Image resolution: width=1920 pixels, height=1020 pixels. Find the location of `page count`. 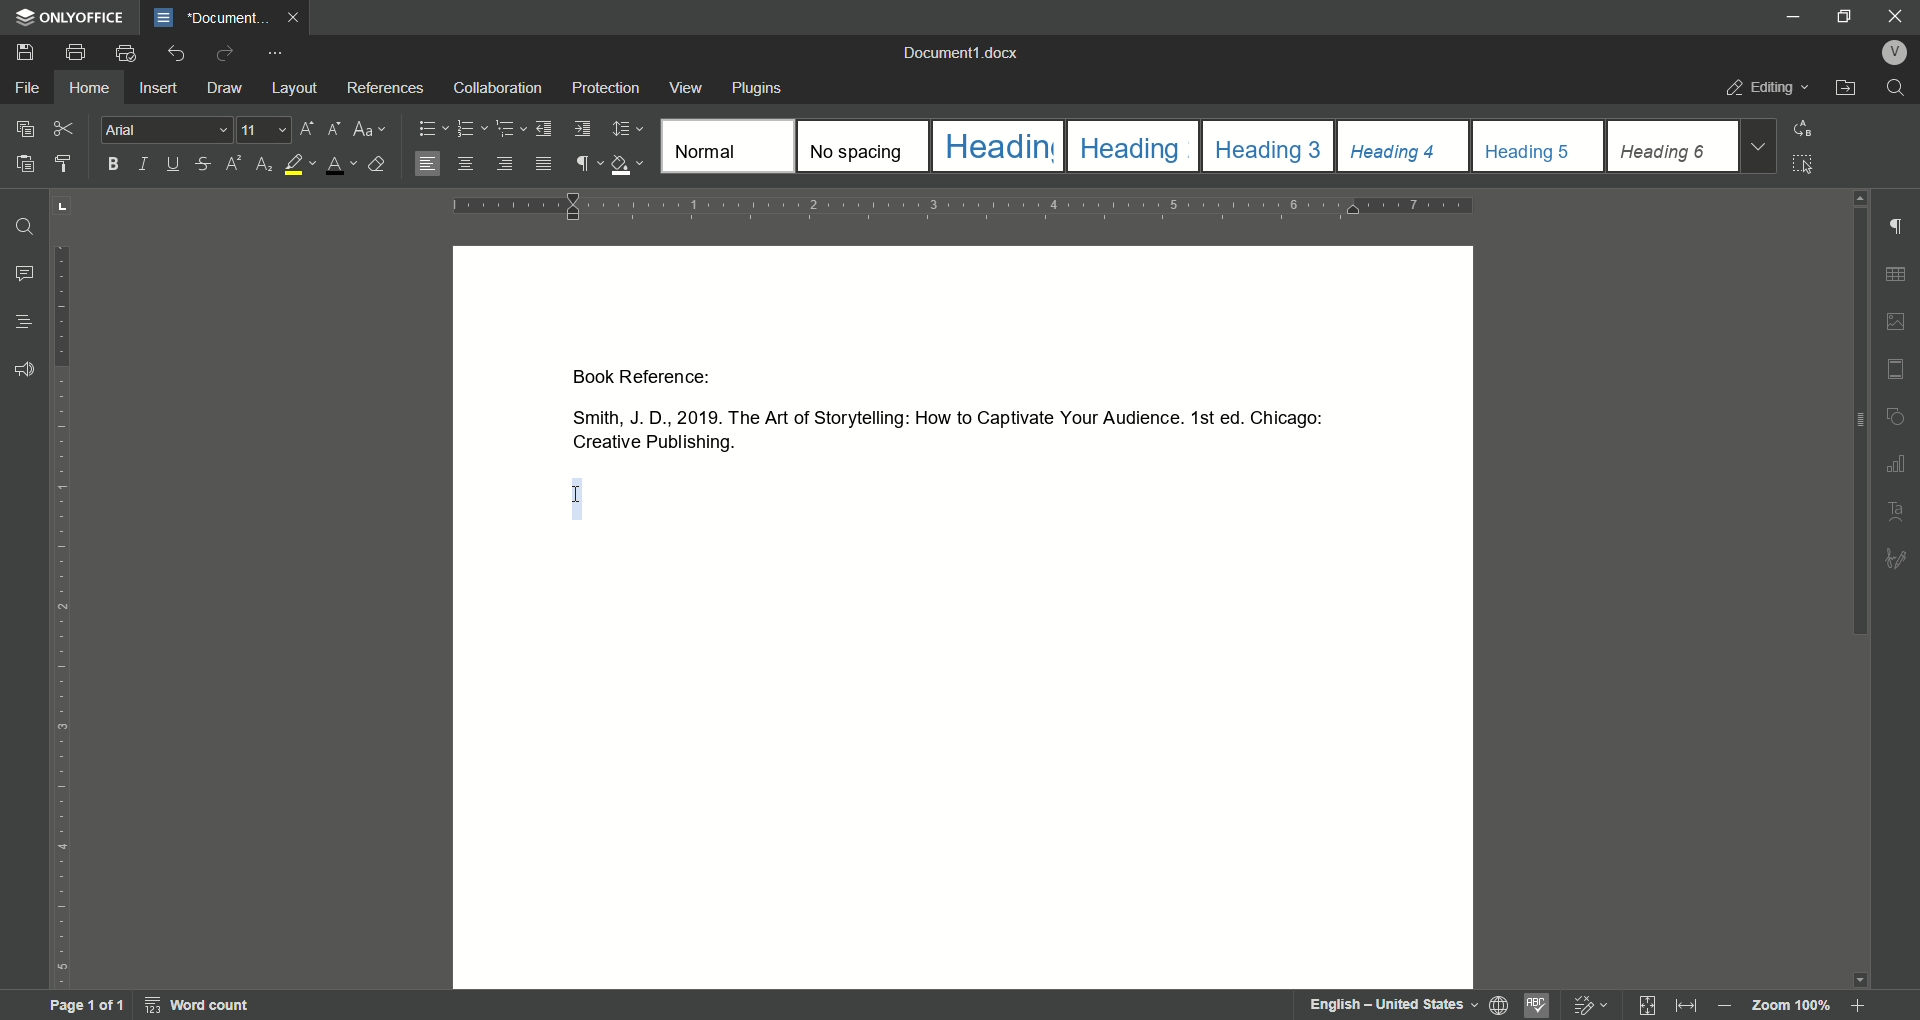

page count is located at coordinates (85, 1006).